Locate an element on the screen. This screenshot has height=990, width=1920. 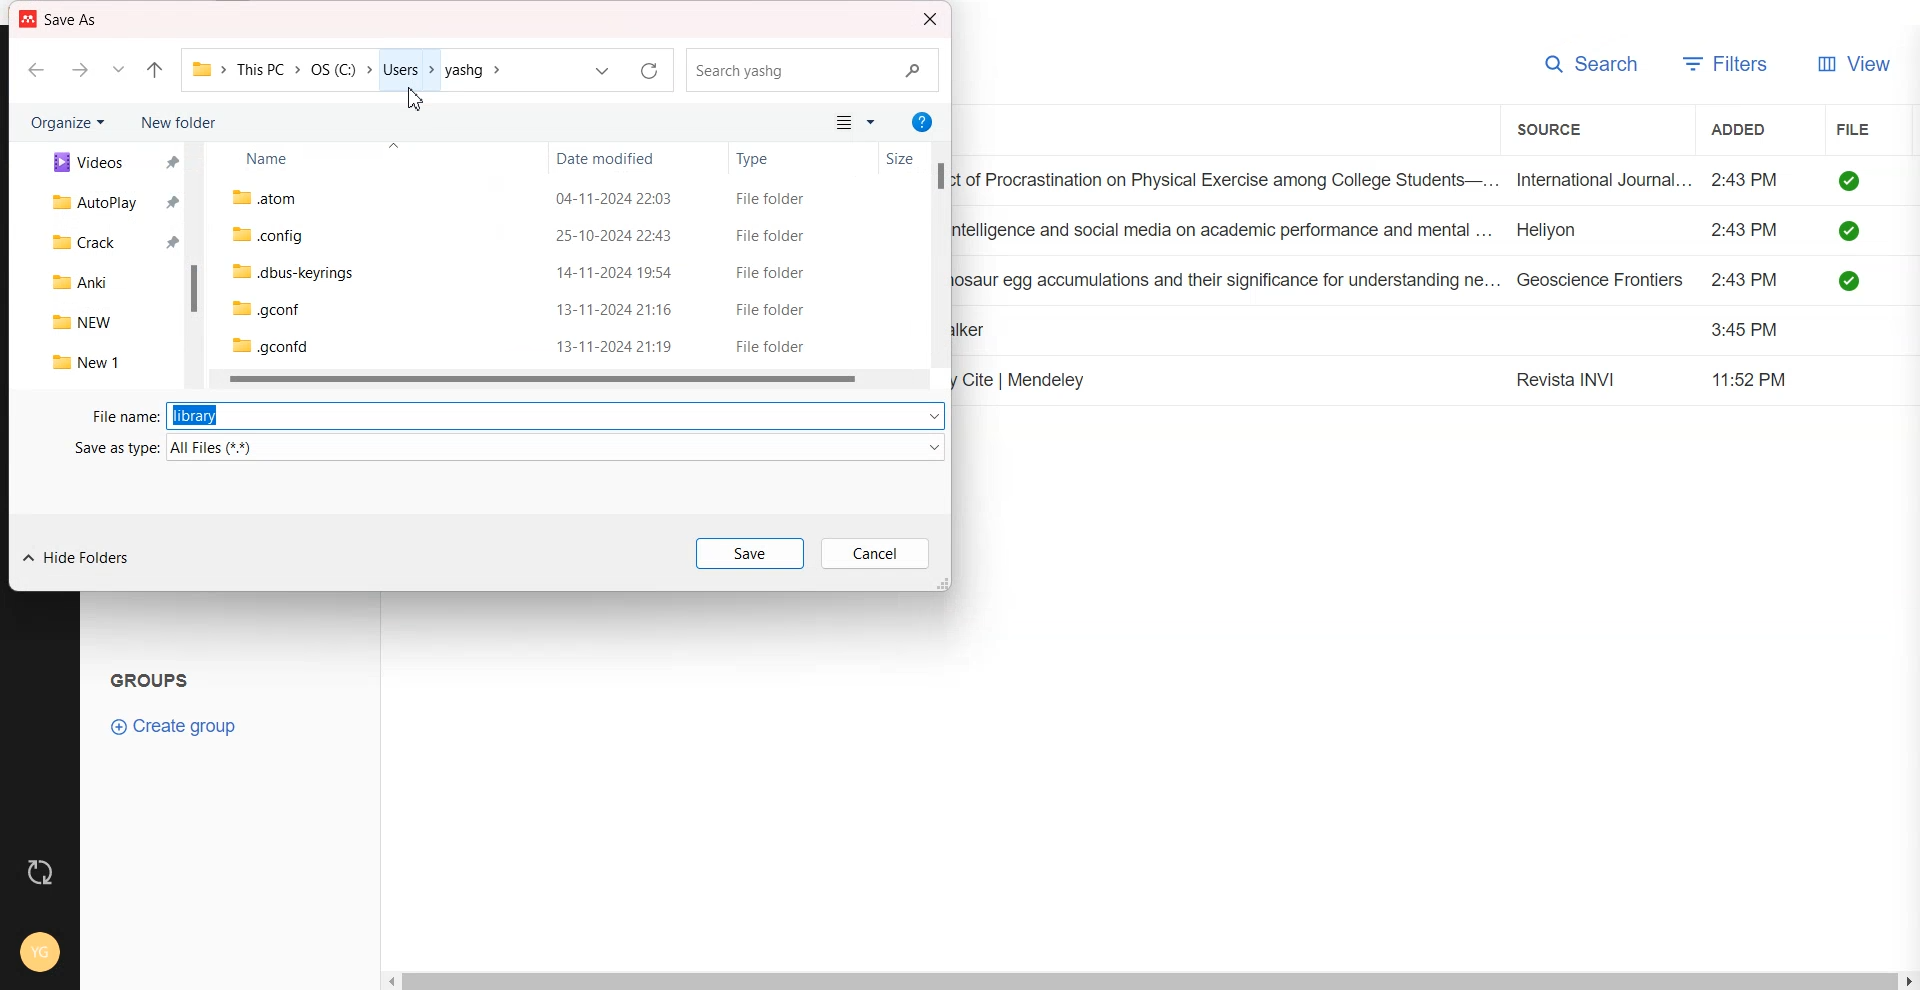
Close is located at coordinates (928, 19).